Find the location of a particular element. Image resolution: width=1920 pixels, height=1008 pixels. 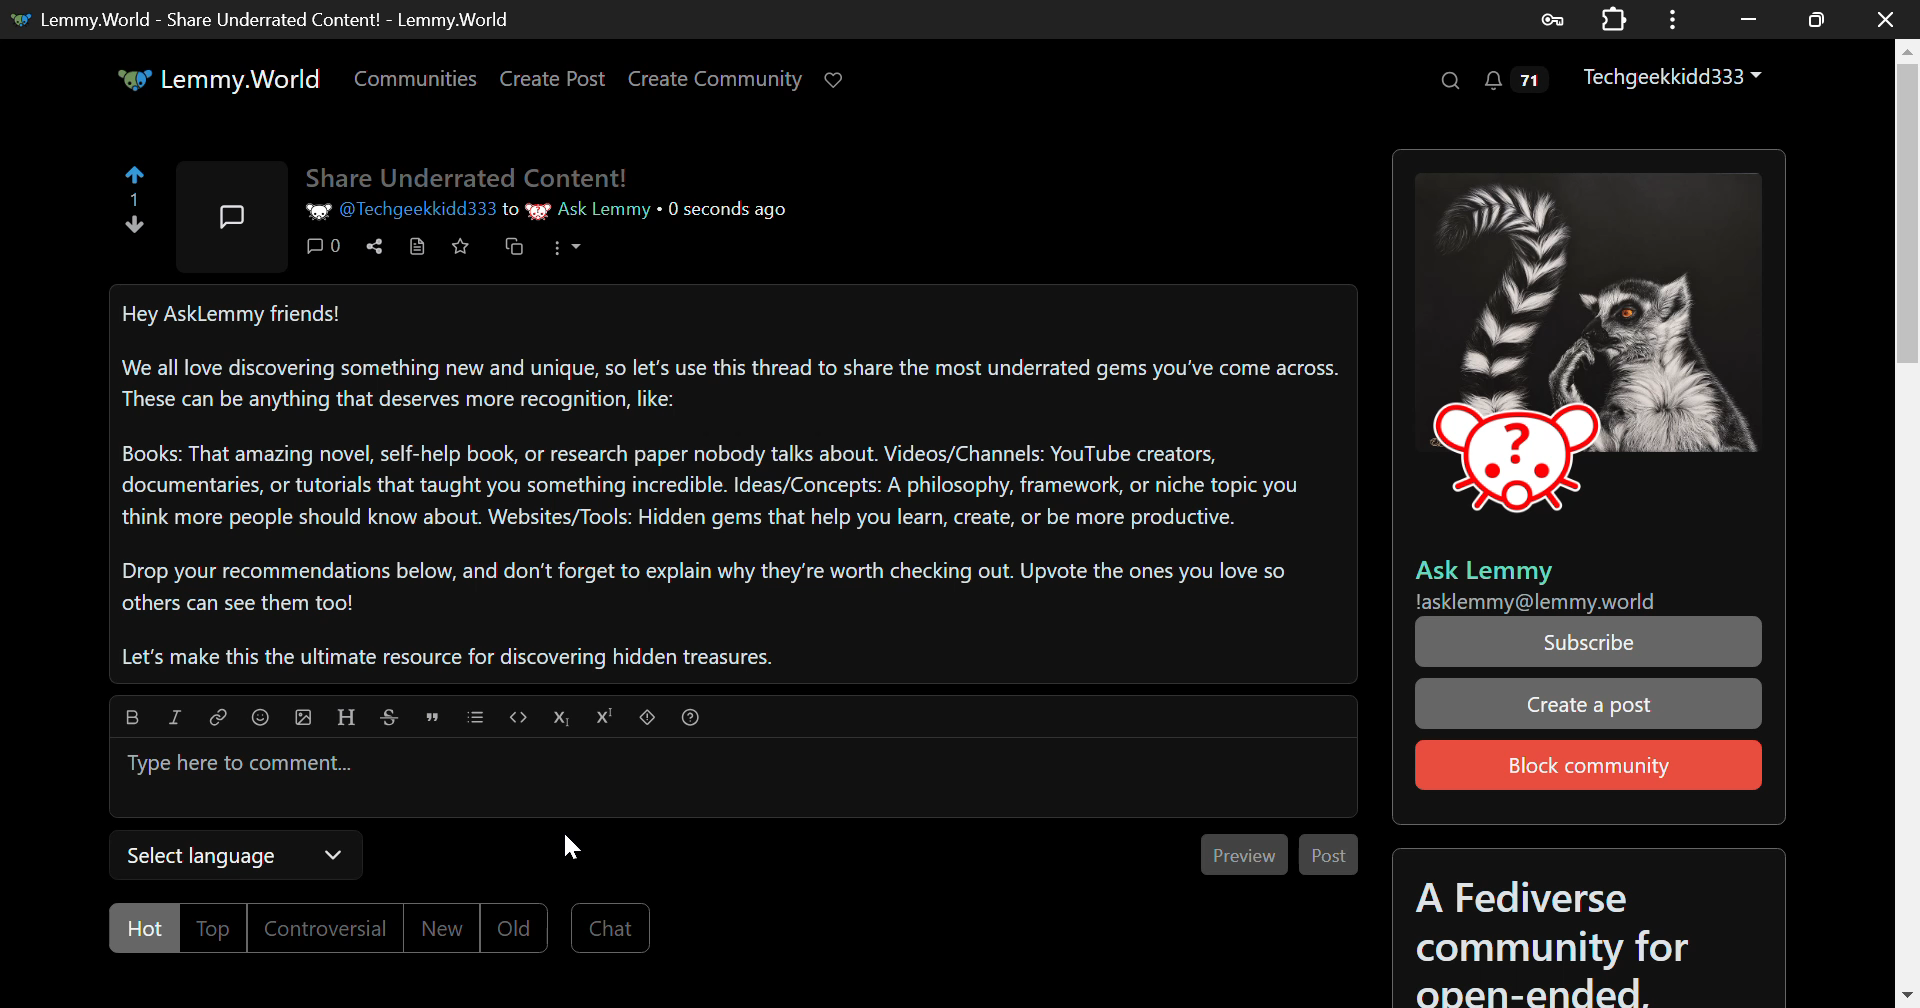

Votes Counter is located at coordinates (139, 202).